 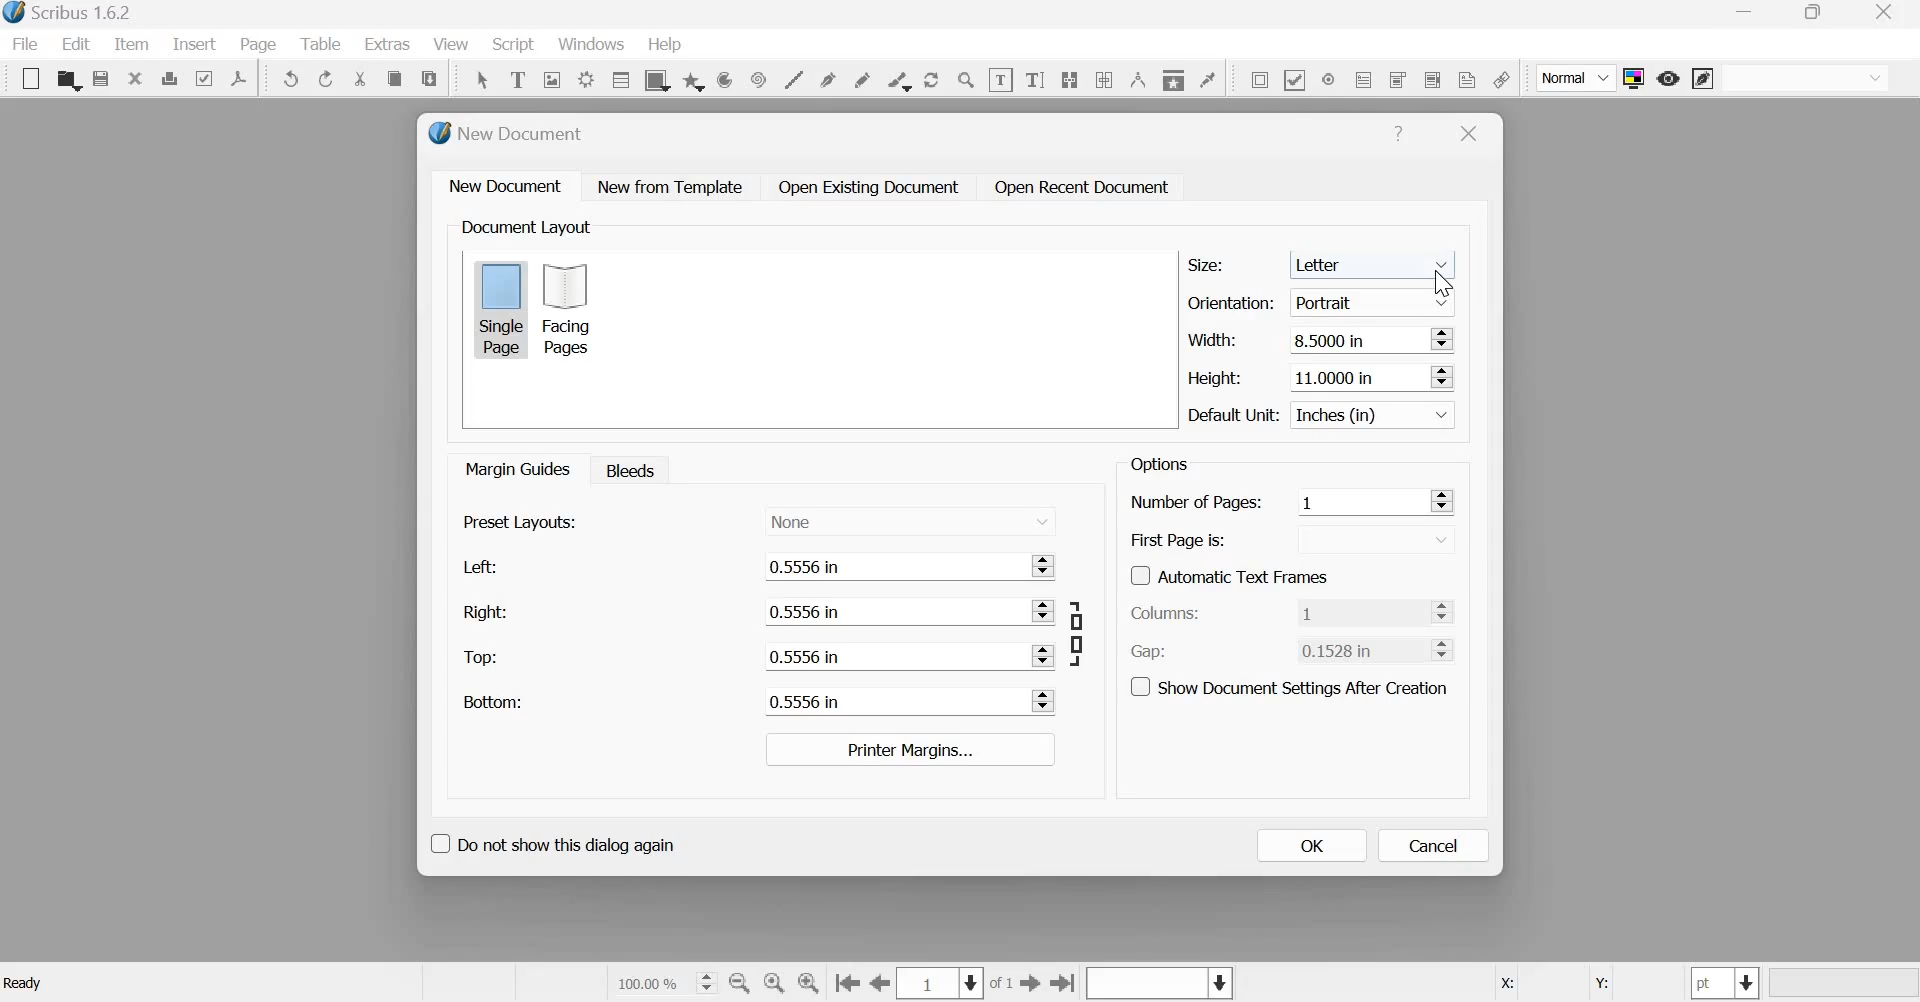 What do you see at coordinates (1031, 982) in the screenshot?
I see `go to the next page` at bounding box center [1031, 982].